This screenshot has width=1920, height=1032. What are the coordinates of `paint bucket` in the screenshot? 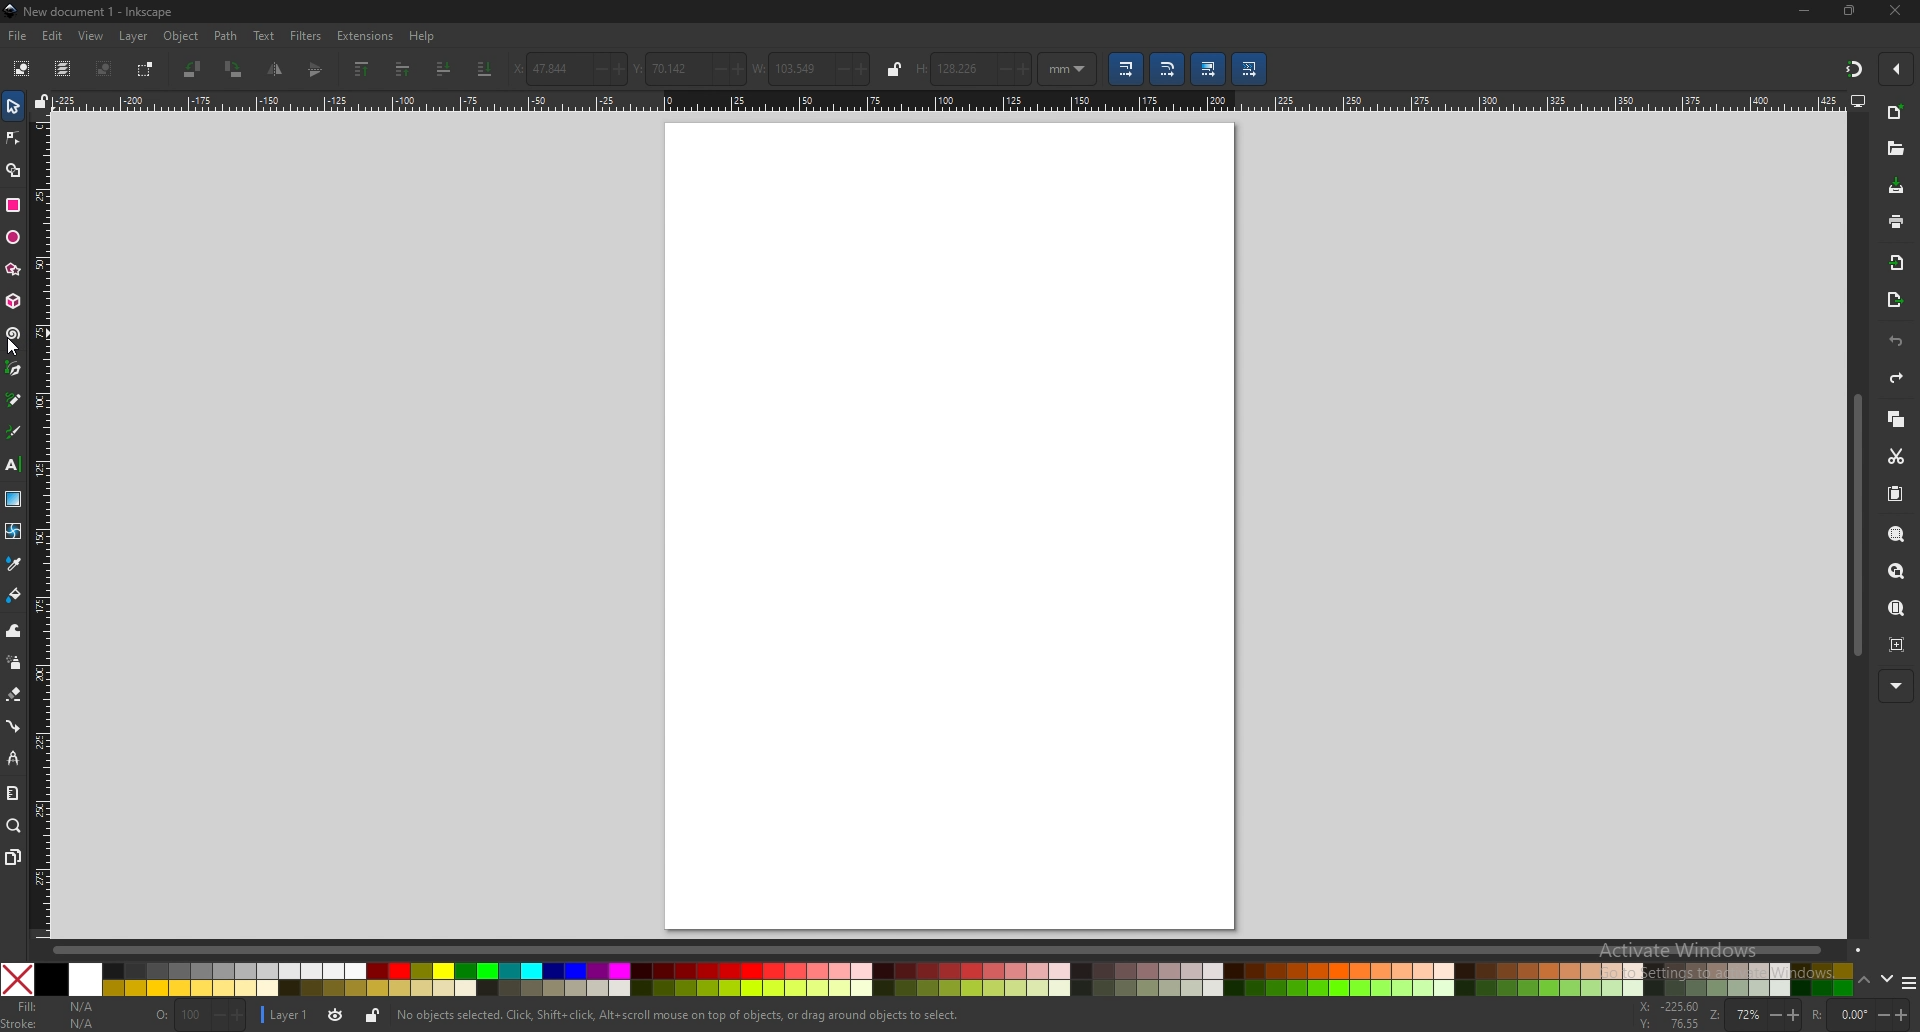 It's located at (13, 595).